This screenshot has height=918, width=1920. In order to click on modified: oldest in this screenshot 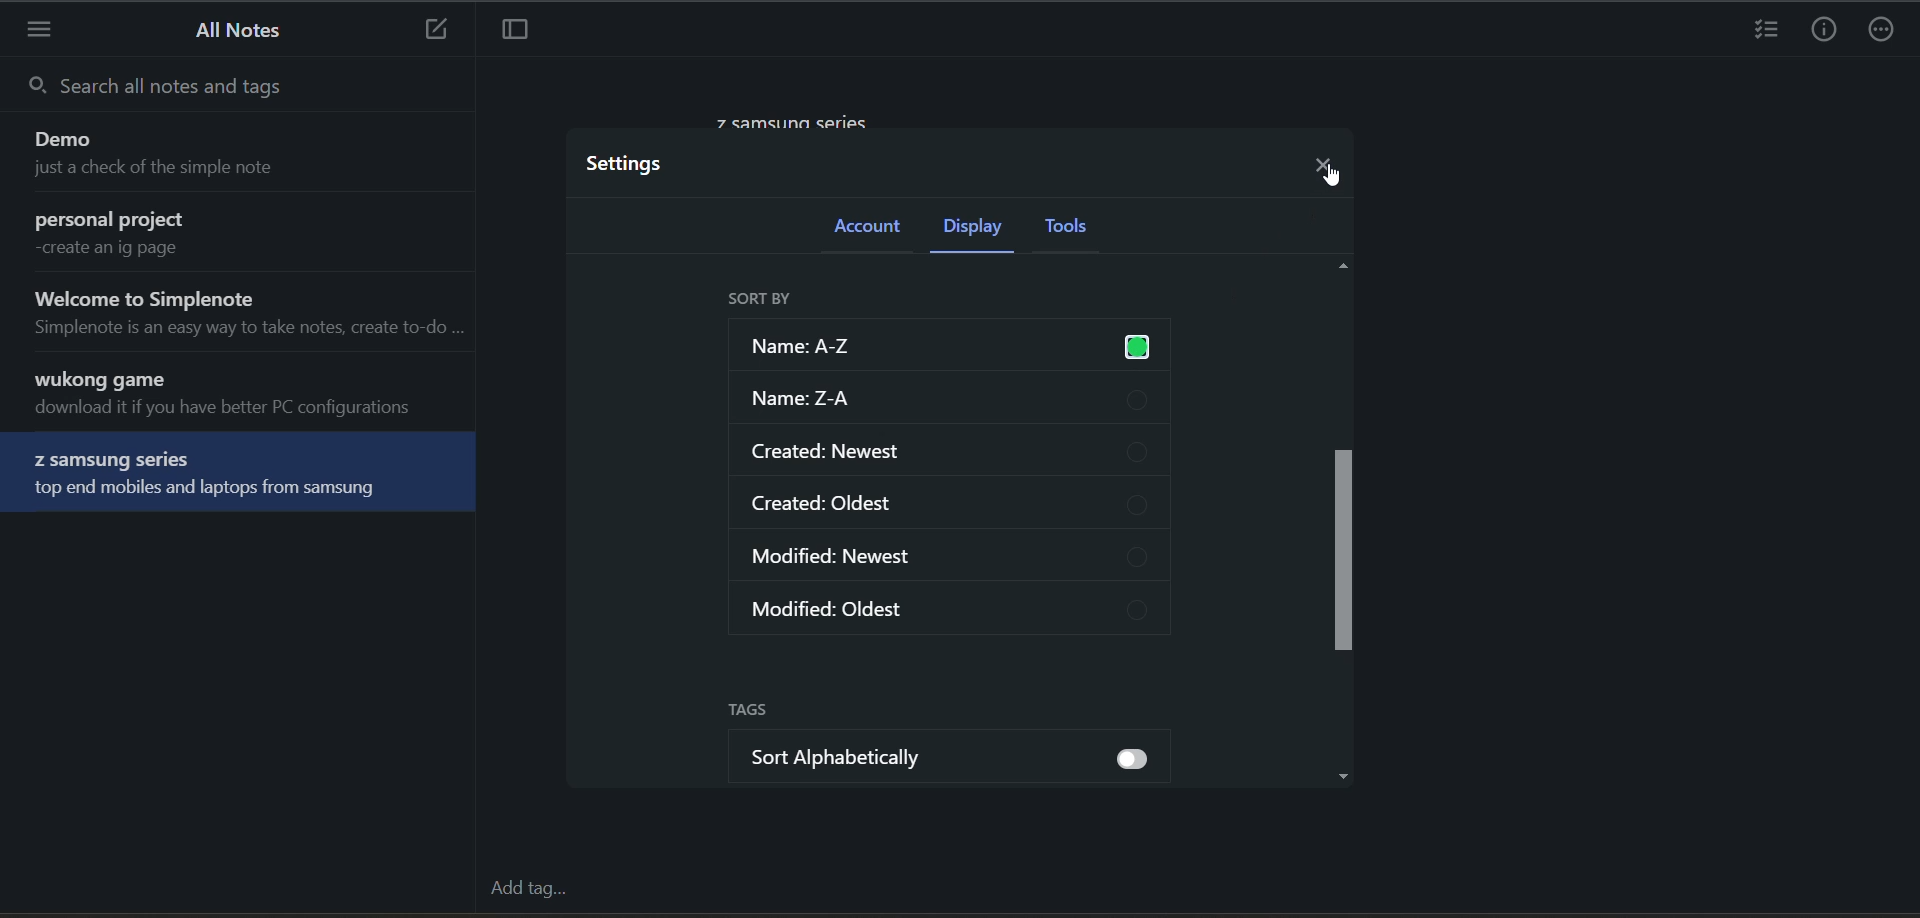, I will do `click(959, 613)`.